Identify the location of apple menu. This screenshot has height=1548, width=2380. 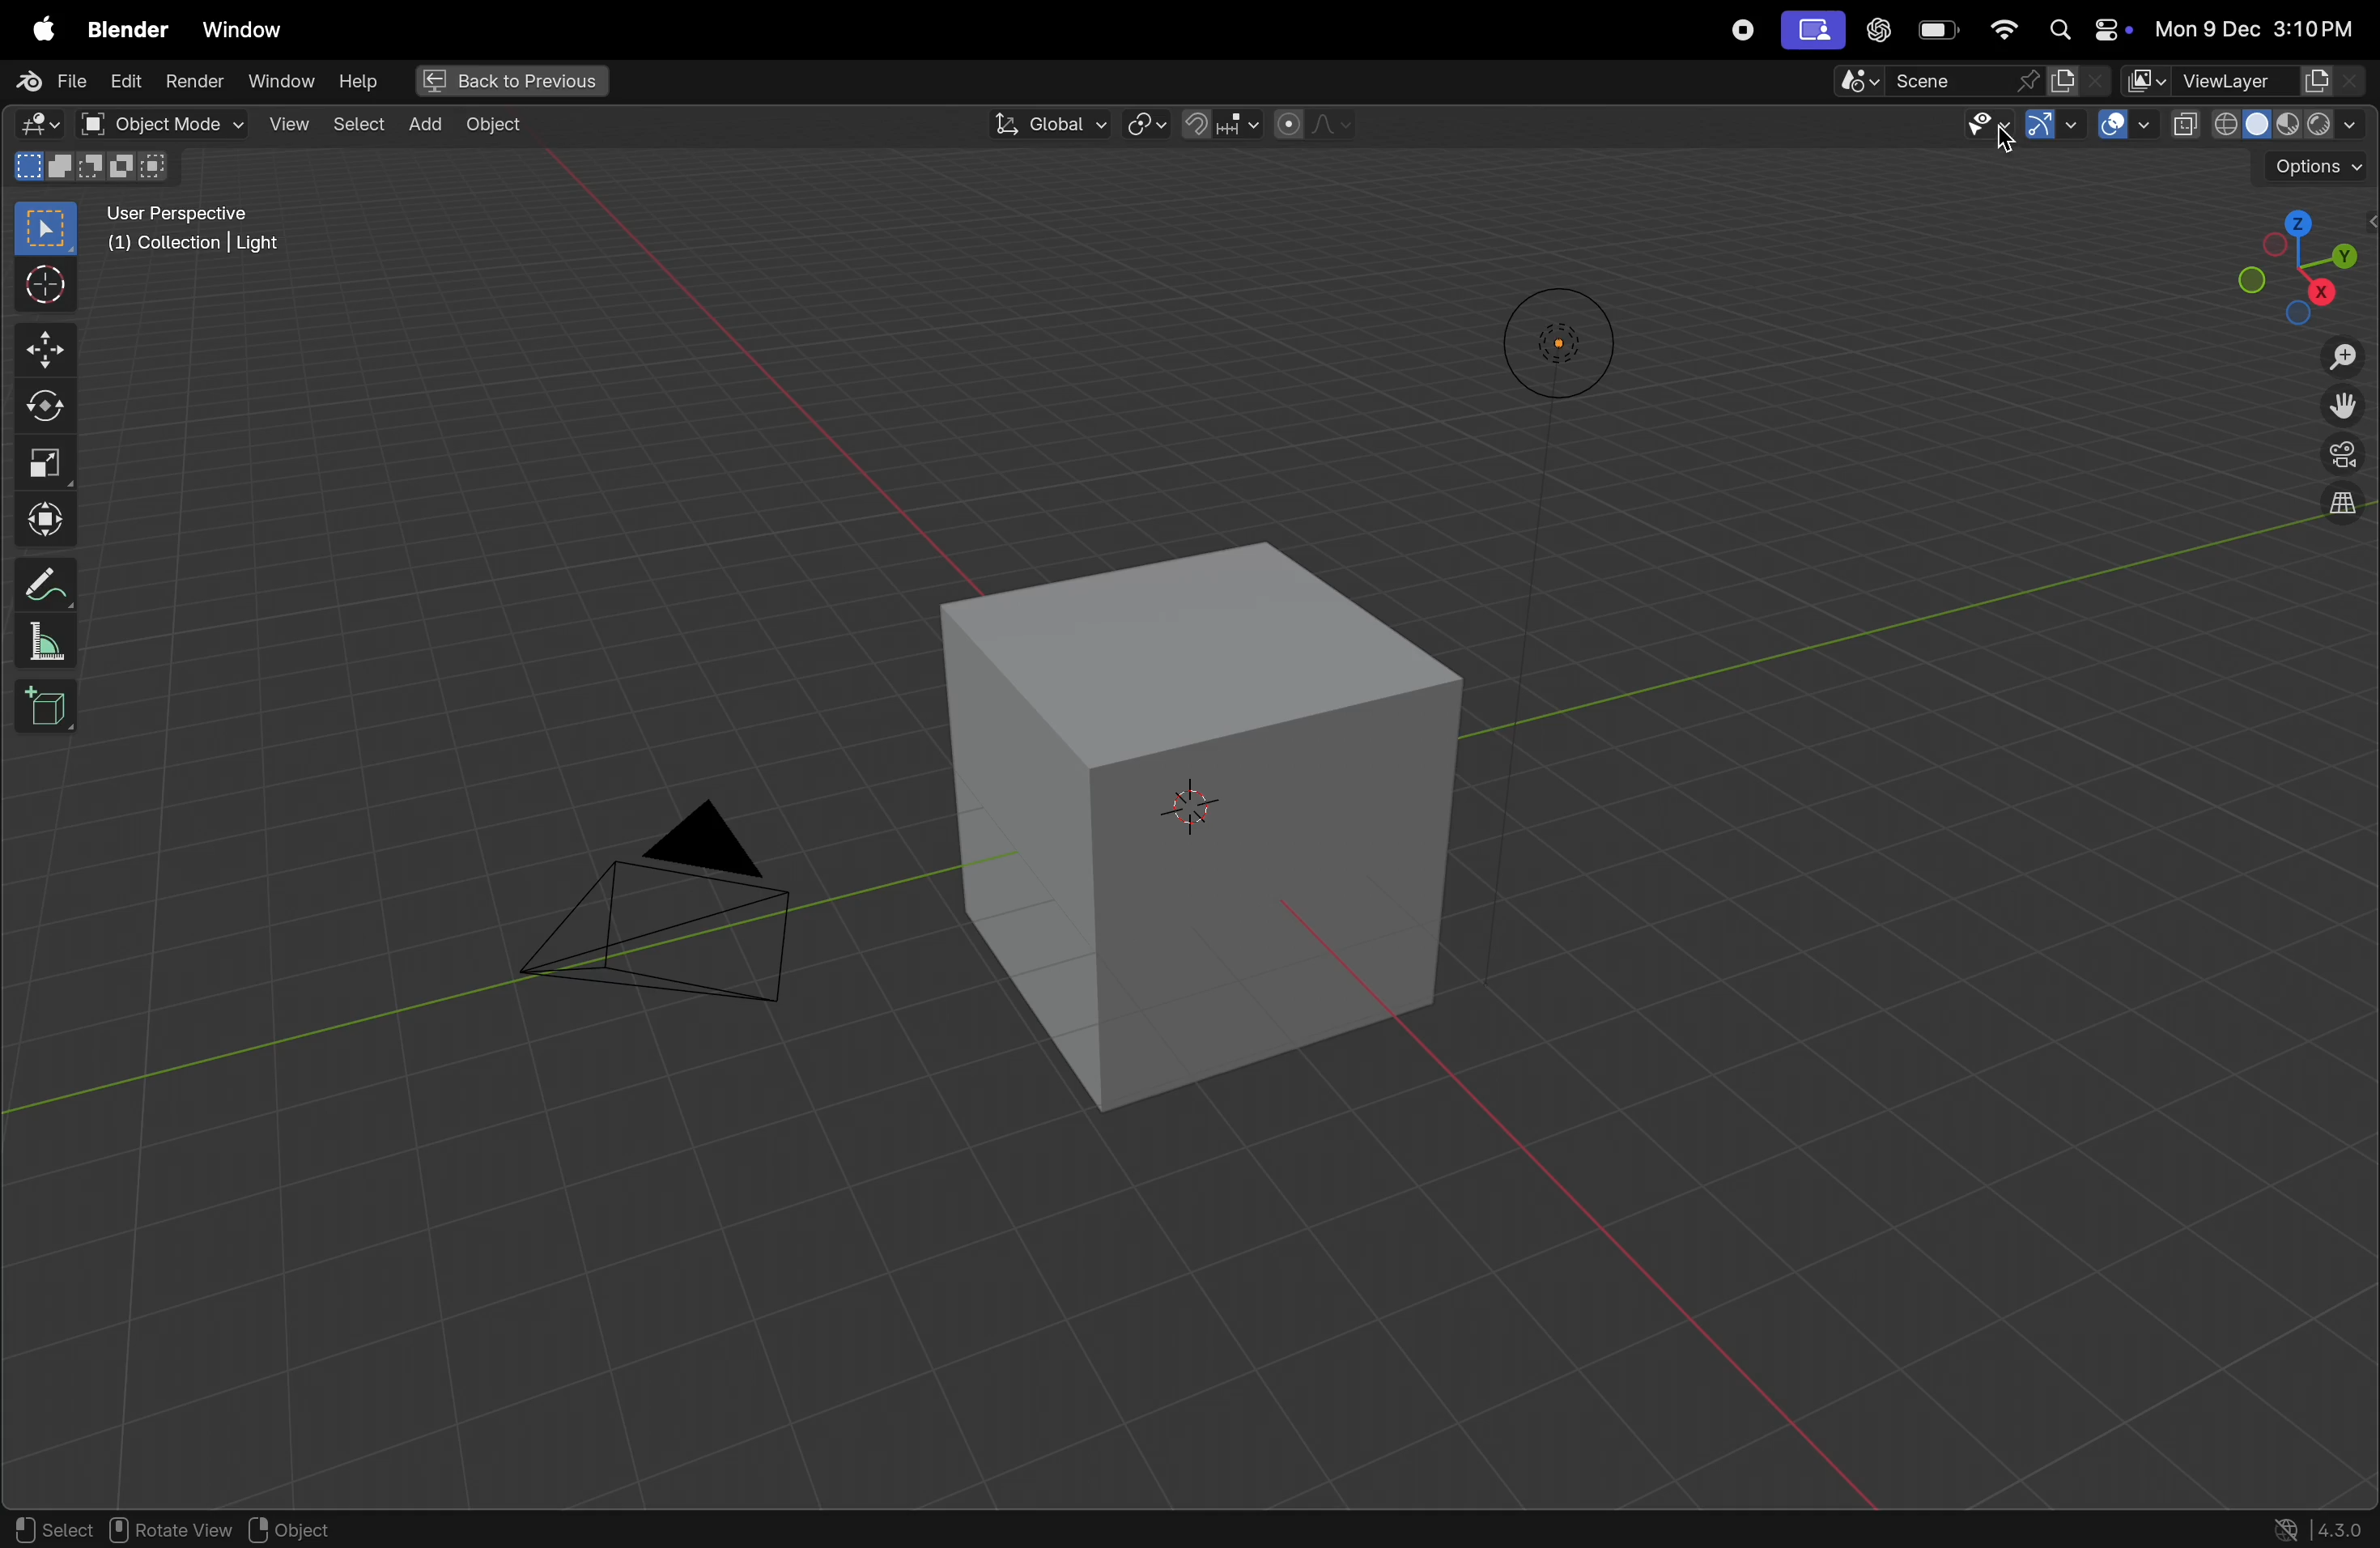
(36, 31).